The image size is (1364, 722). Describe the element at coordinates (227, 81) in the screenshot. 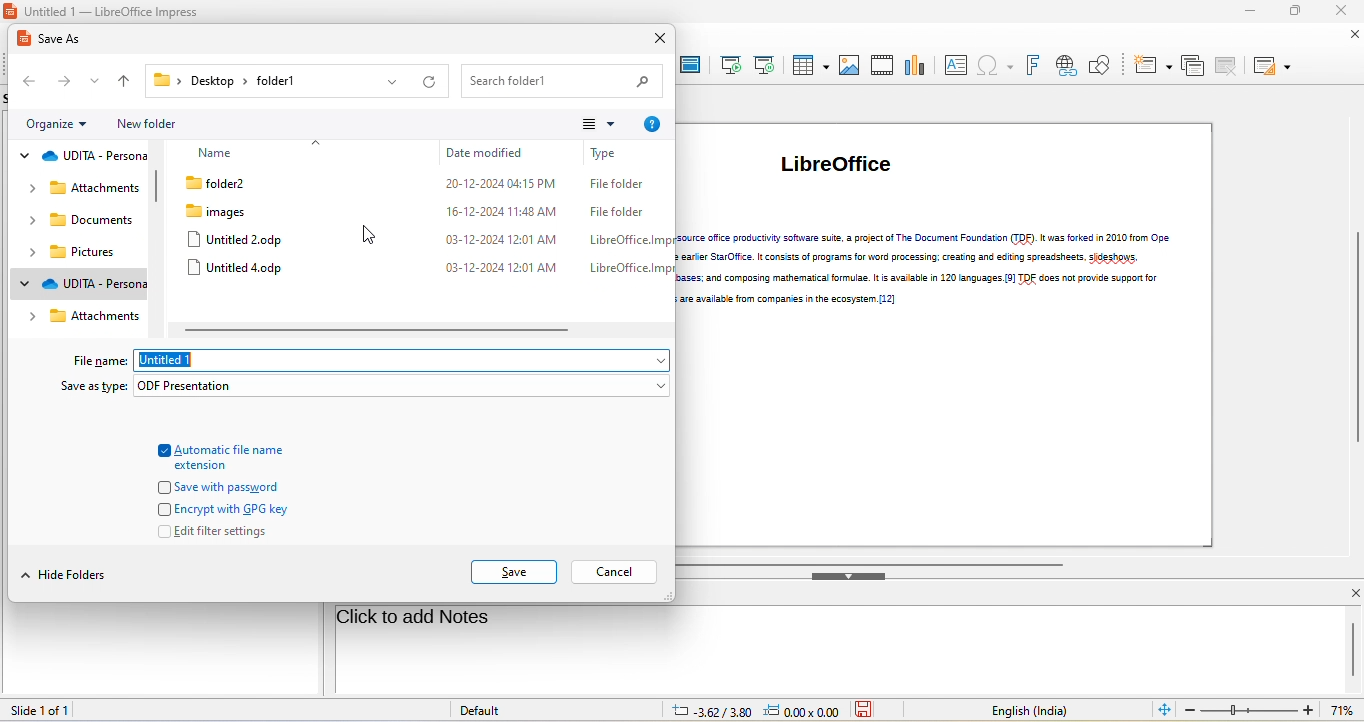

I see `current location:Desktop > folder` at that location.